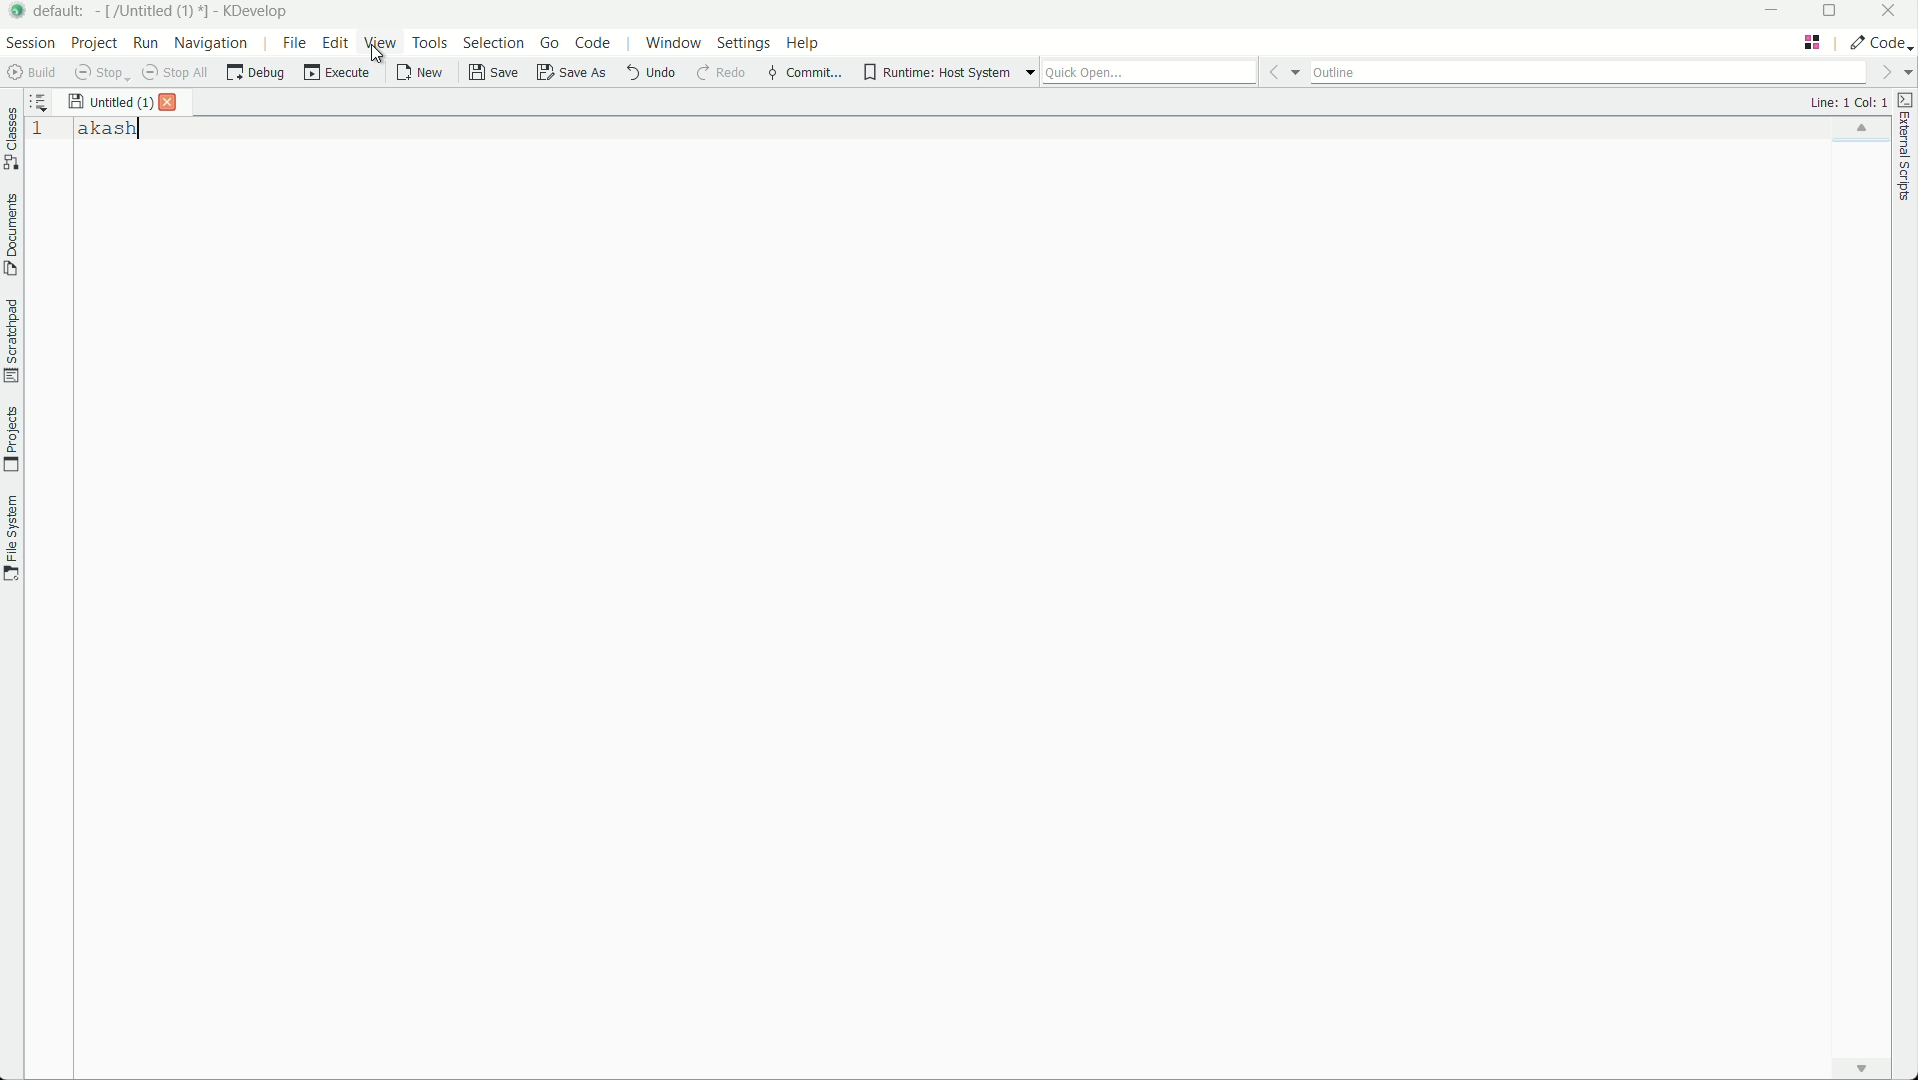 The height and width of the screenshot is (1080, 1918). I want to click on selection, so click(494, 42).